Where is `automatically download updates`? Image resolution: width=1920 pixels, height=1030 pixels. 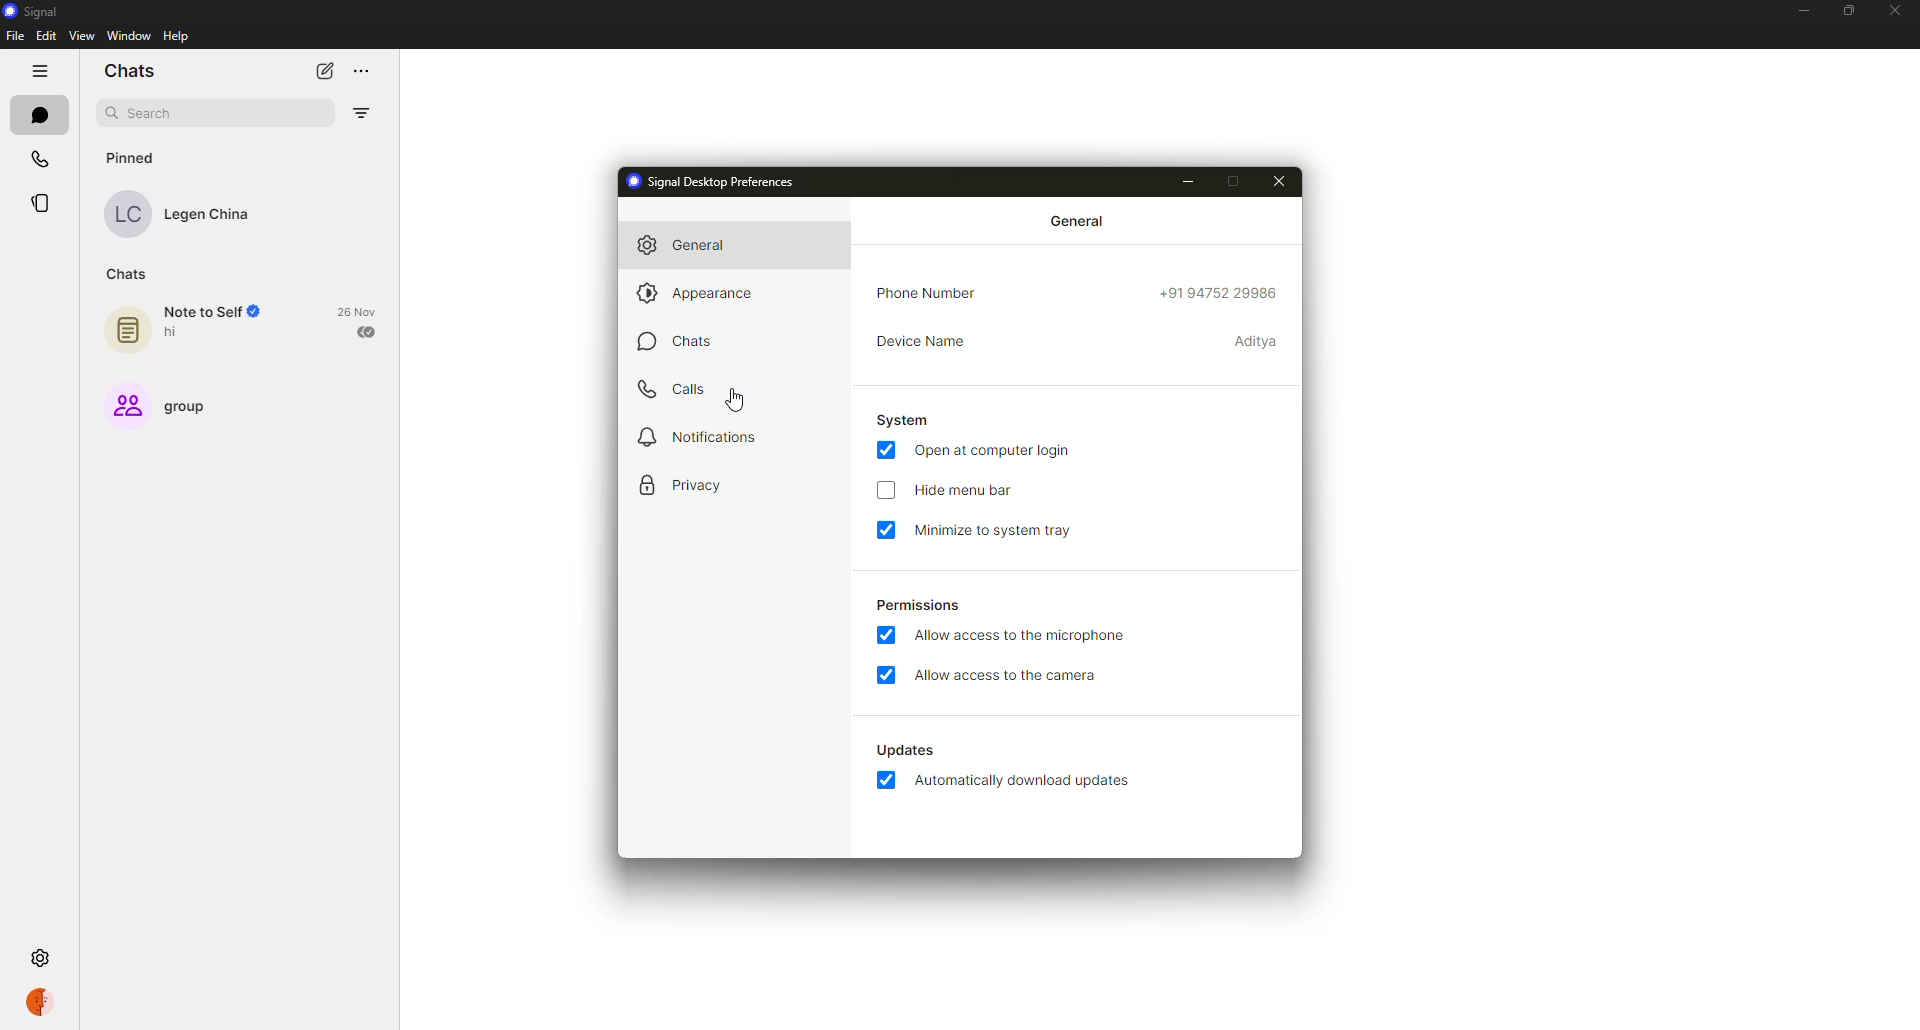 automatically download updates is located at coordinates (1026, 784).